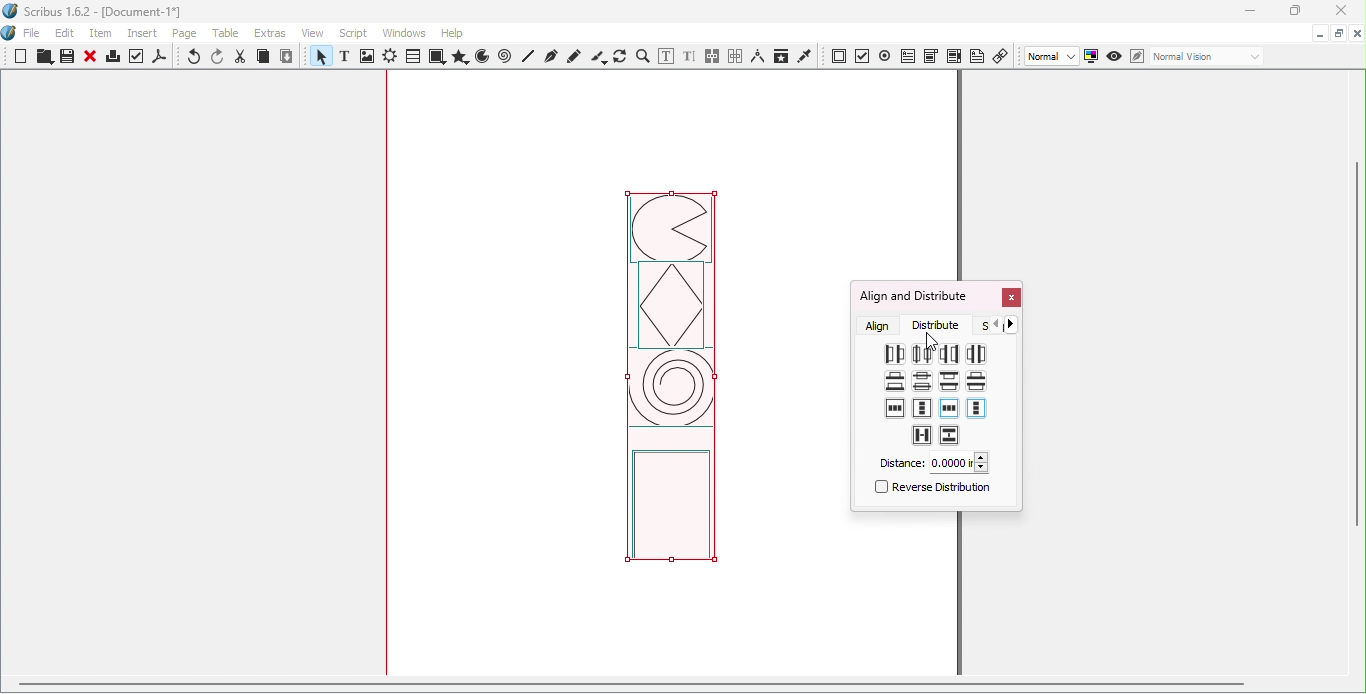  Describe the element at coordinates (932, 463) in the screenshot. I see `Distance` at that location.